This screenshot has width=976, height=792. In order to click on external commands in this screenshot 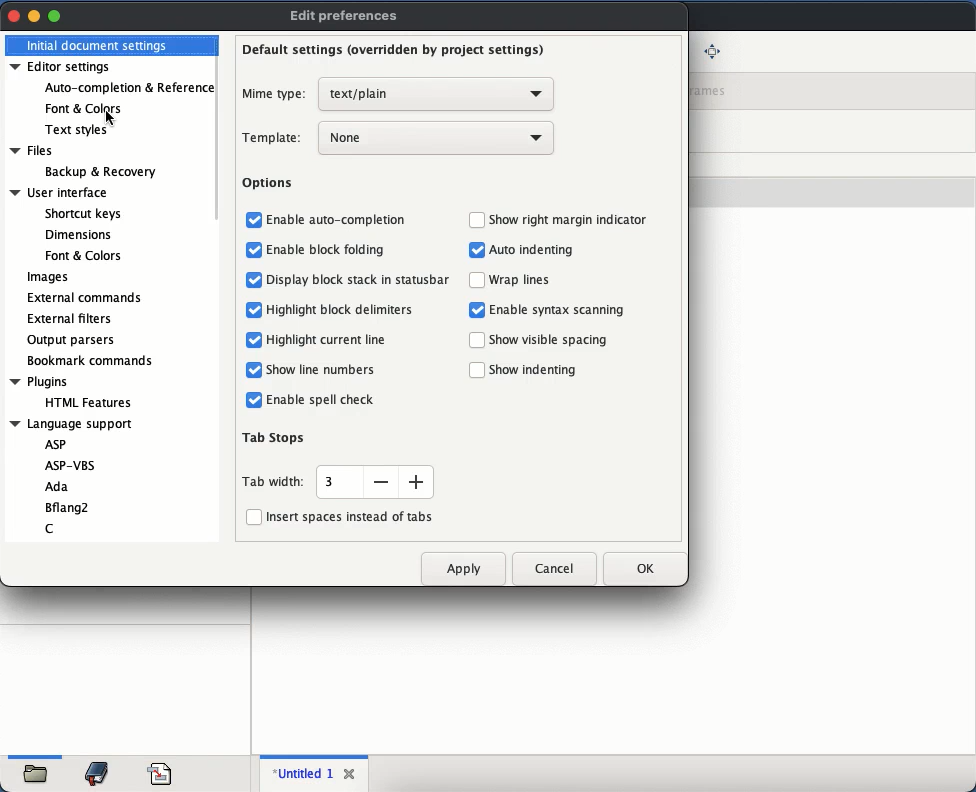, I will do `click(88, 298)`.